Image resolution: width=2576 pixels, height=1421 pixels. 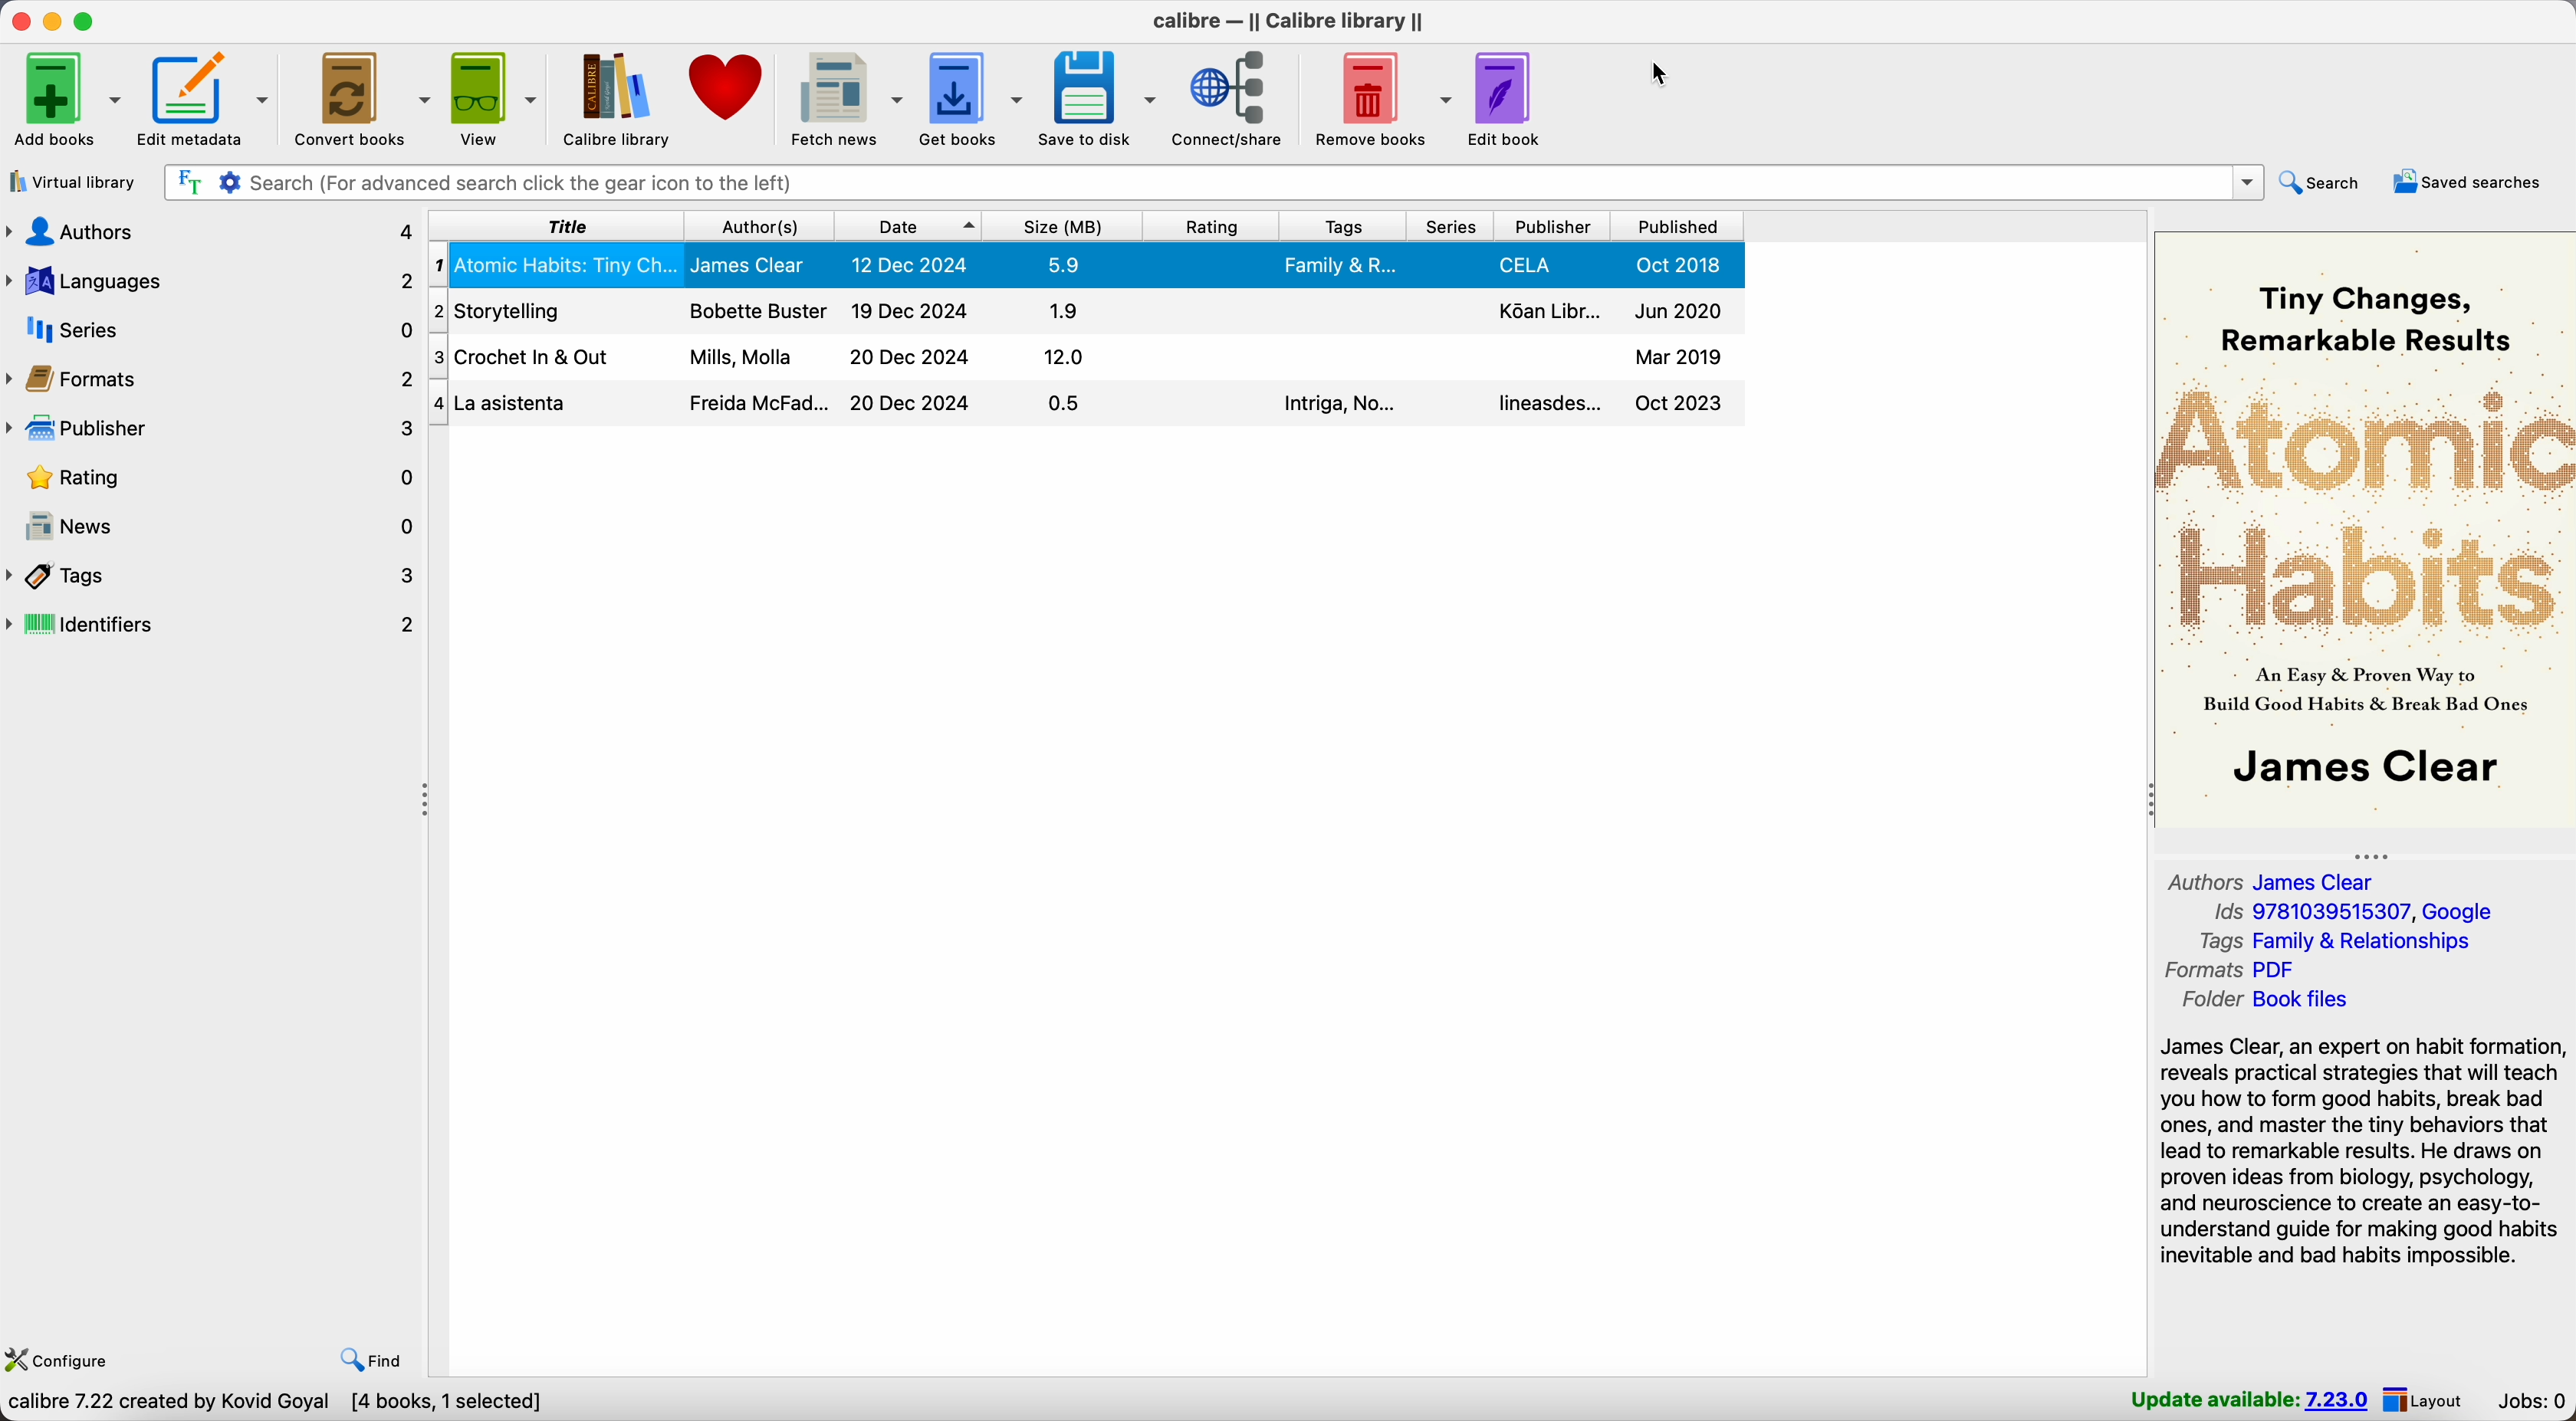 What do you see at coordinates (1083, 310) in the screenshot?
I see `storytelling book details` at bounding box center [1083, 310].